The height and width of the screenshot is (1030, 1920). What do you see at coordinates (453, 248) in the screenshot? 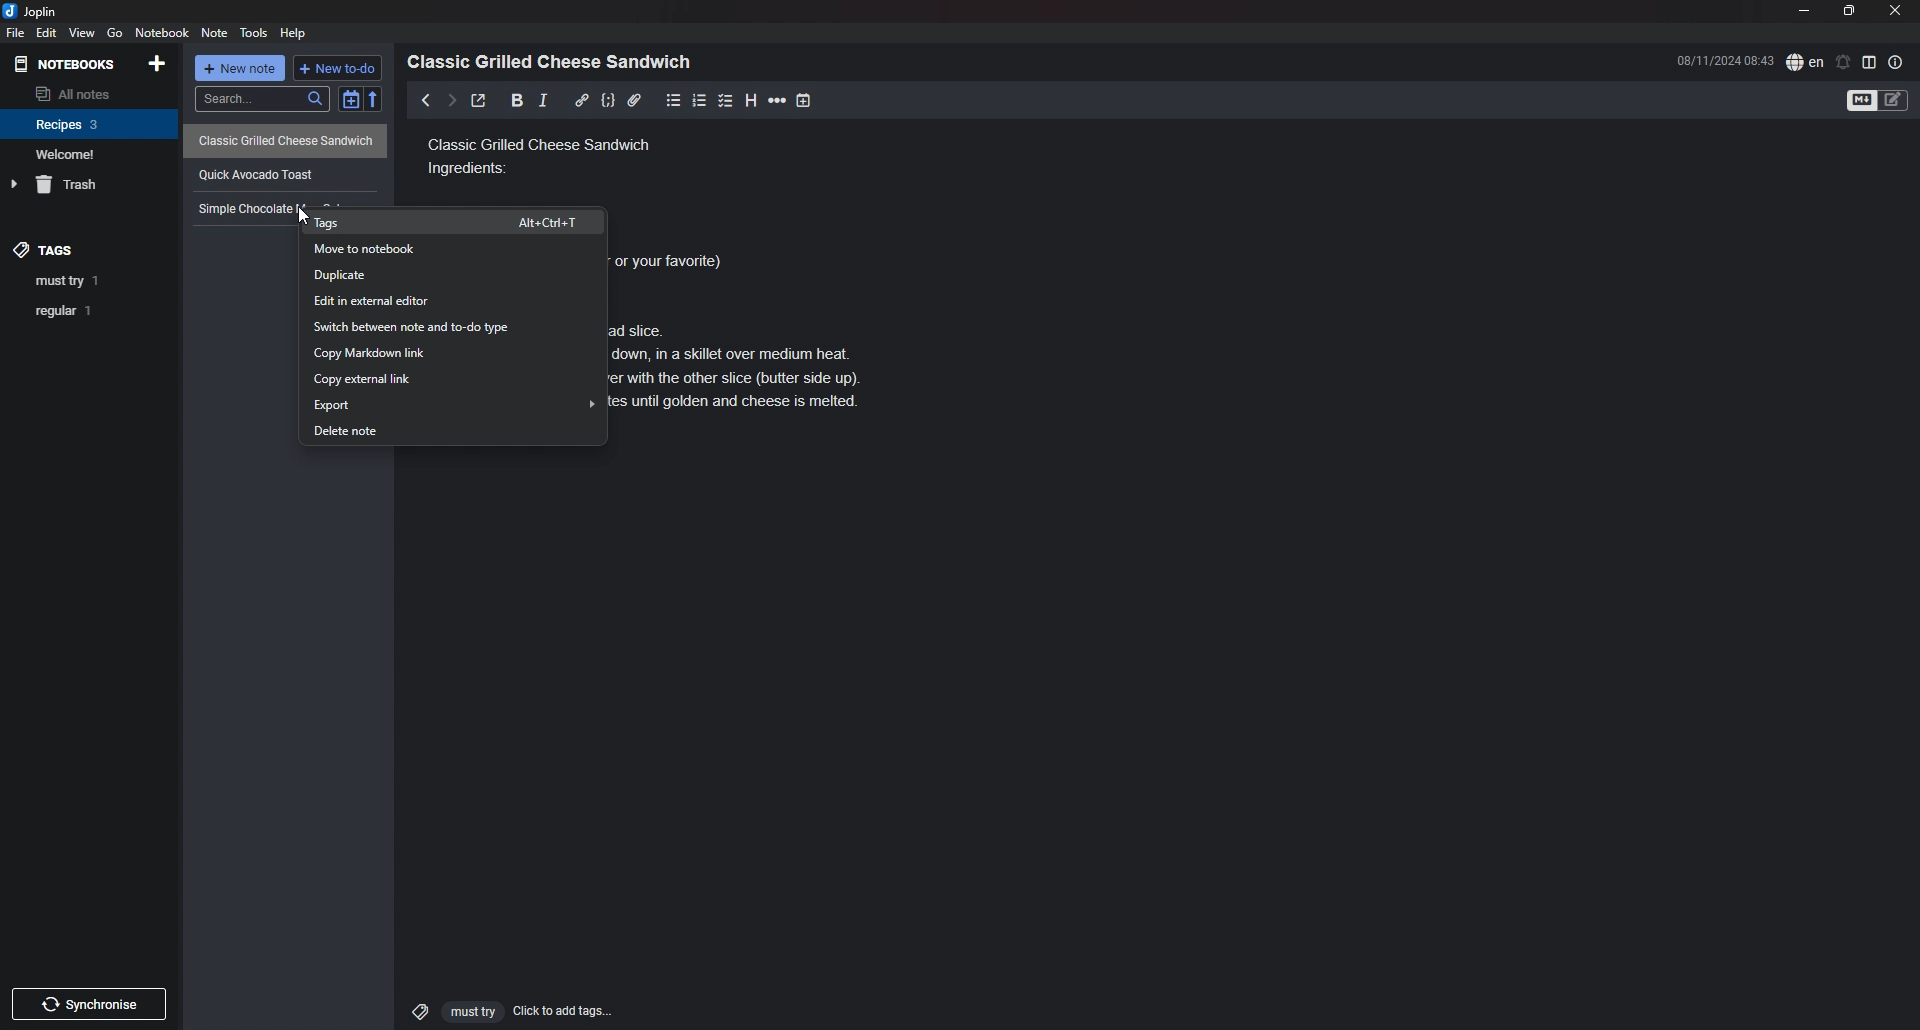
I see `move to notebook` at bounding box center [453, 248].